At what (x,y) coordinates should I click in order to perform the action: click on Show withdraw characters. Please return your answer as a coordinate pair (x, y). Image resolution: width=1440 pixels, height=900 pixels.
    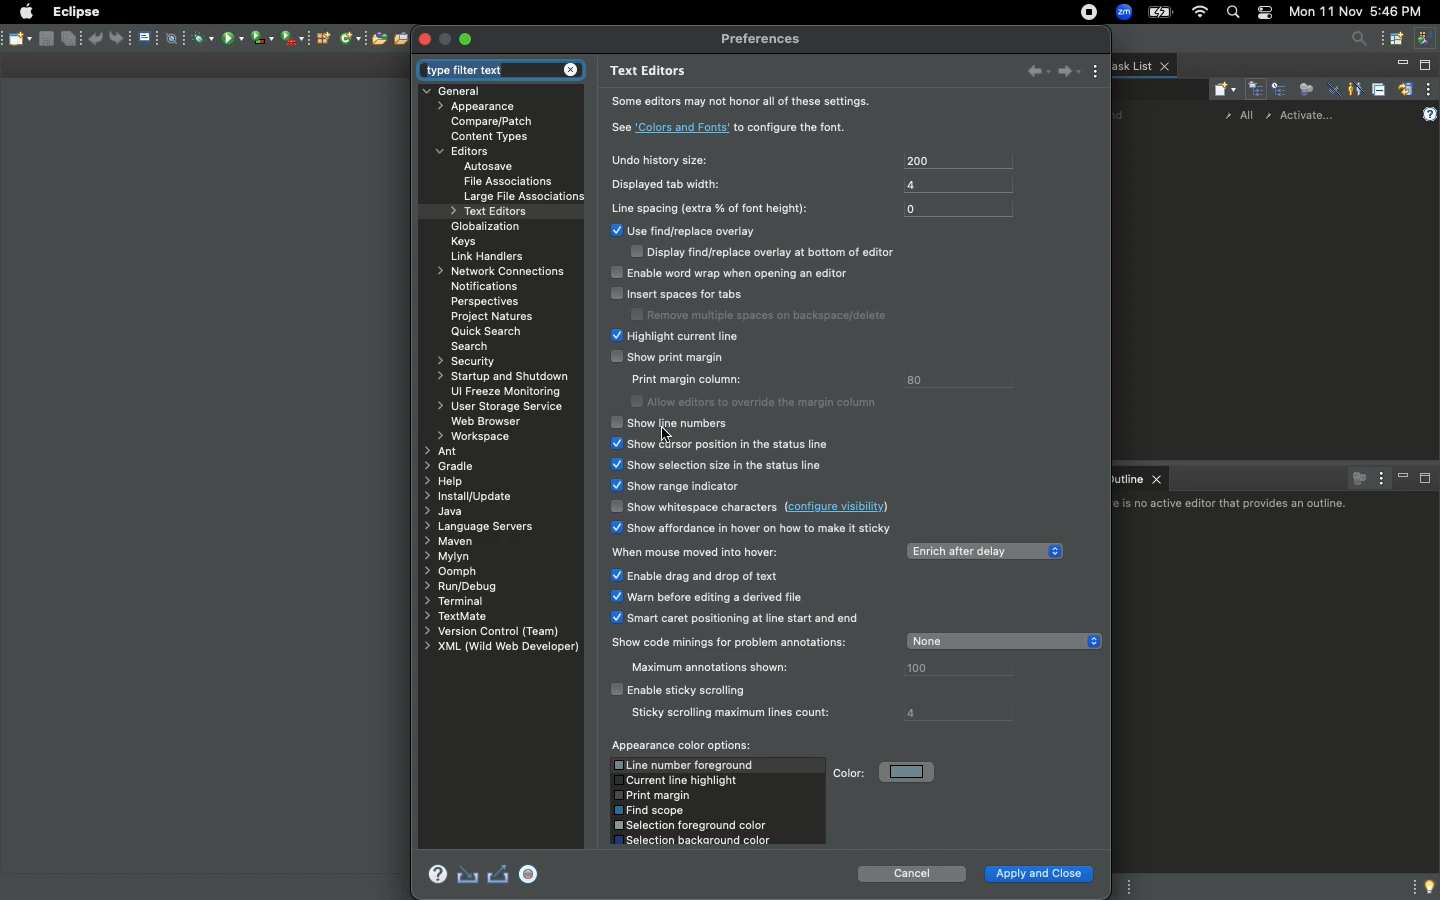
    Looking at the image, I should click on (757, 505).